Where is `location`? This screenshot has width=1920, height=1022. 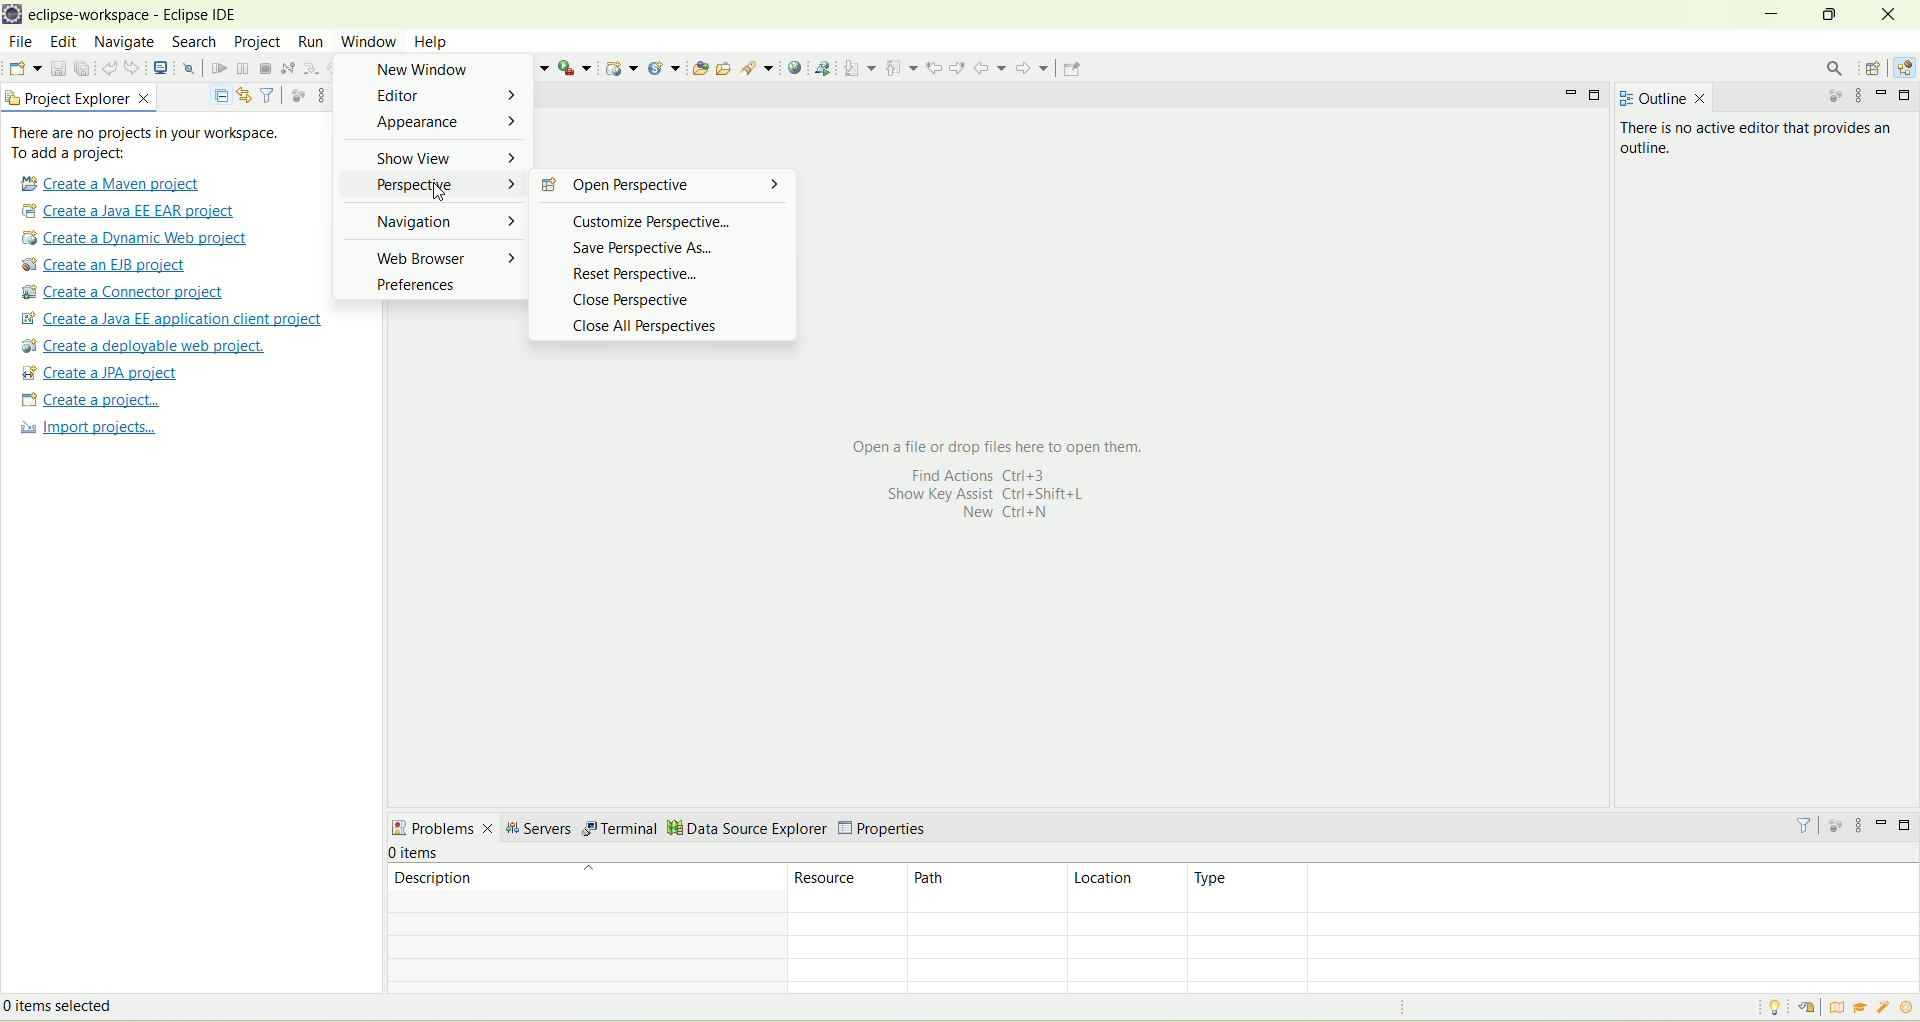
location is located at coordinates (1127, 889).